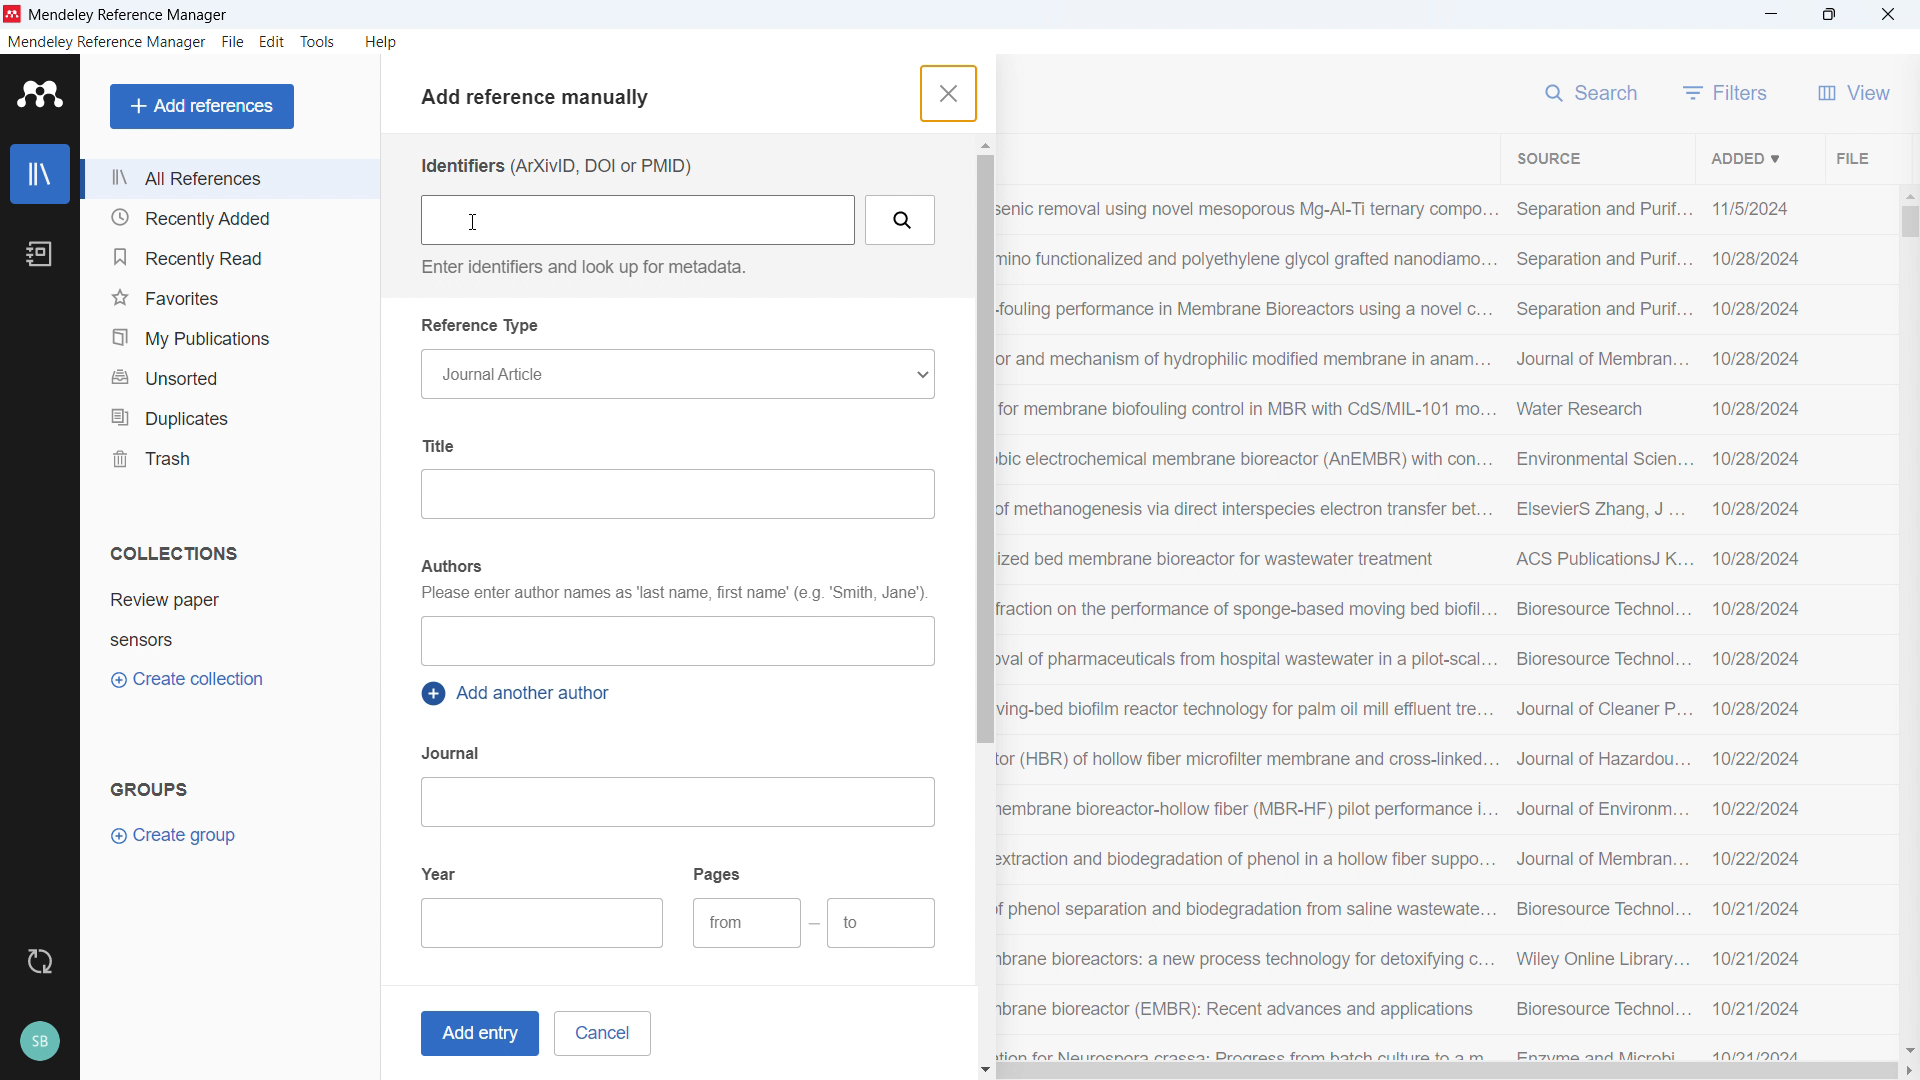 This screenshot has height=1080, width=1920. What do you see at coordinates (986, 1071) in the screenshot?
I see `Scroll down` at bounding box center [986, 1071].